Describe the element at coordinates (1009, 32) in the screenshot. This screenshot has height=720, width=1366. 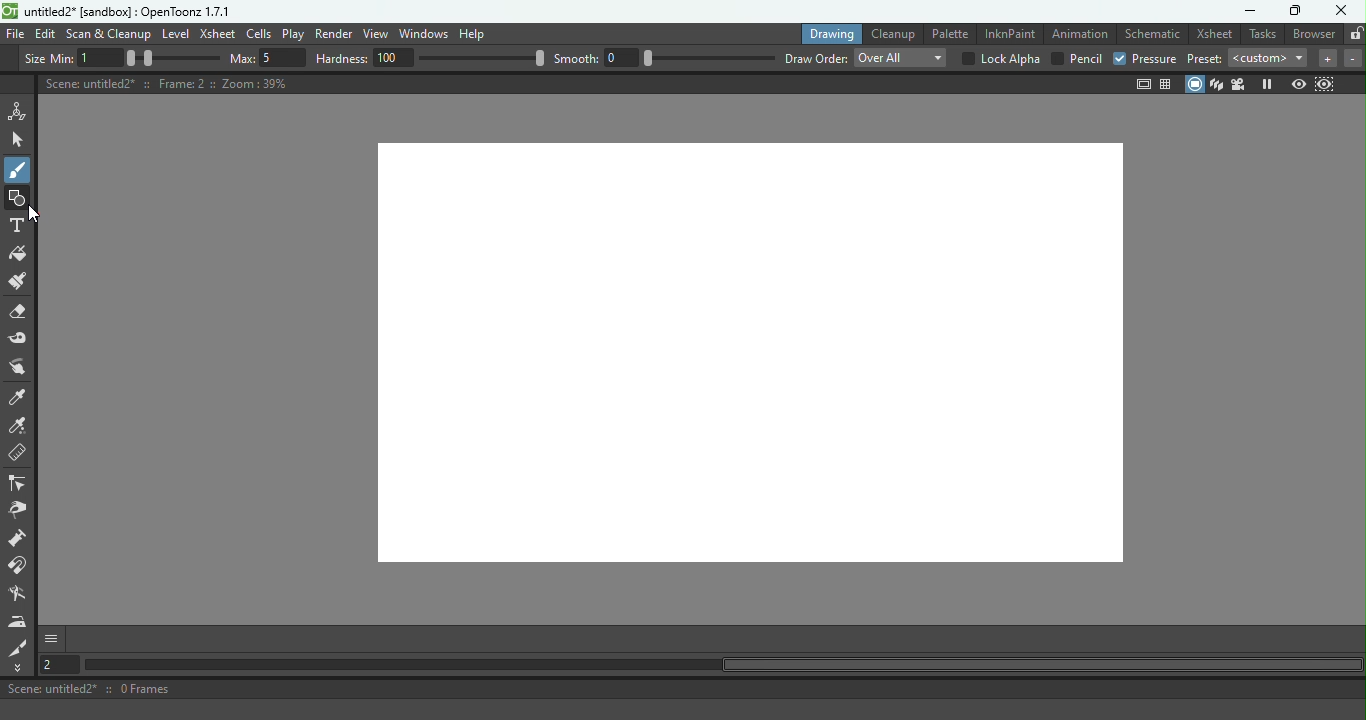
I see `InknPaint` at that location.